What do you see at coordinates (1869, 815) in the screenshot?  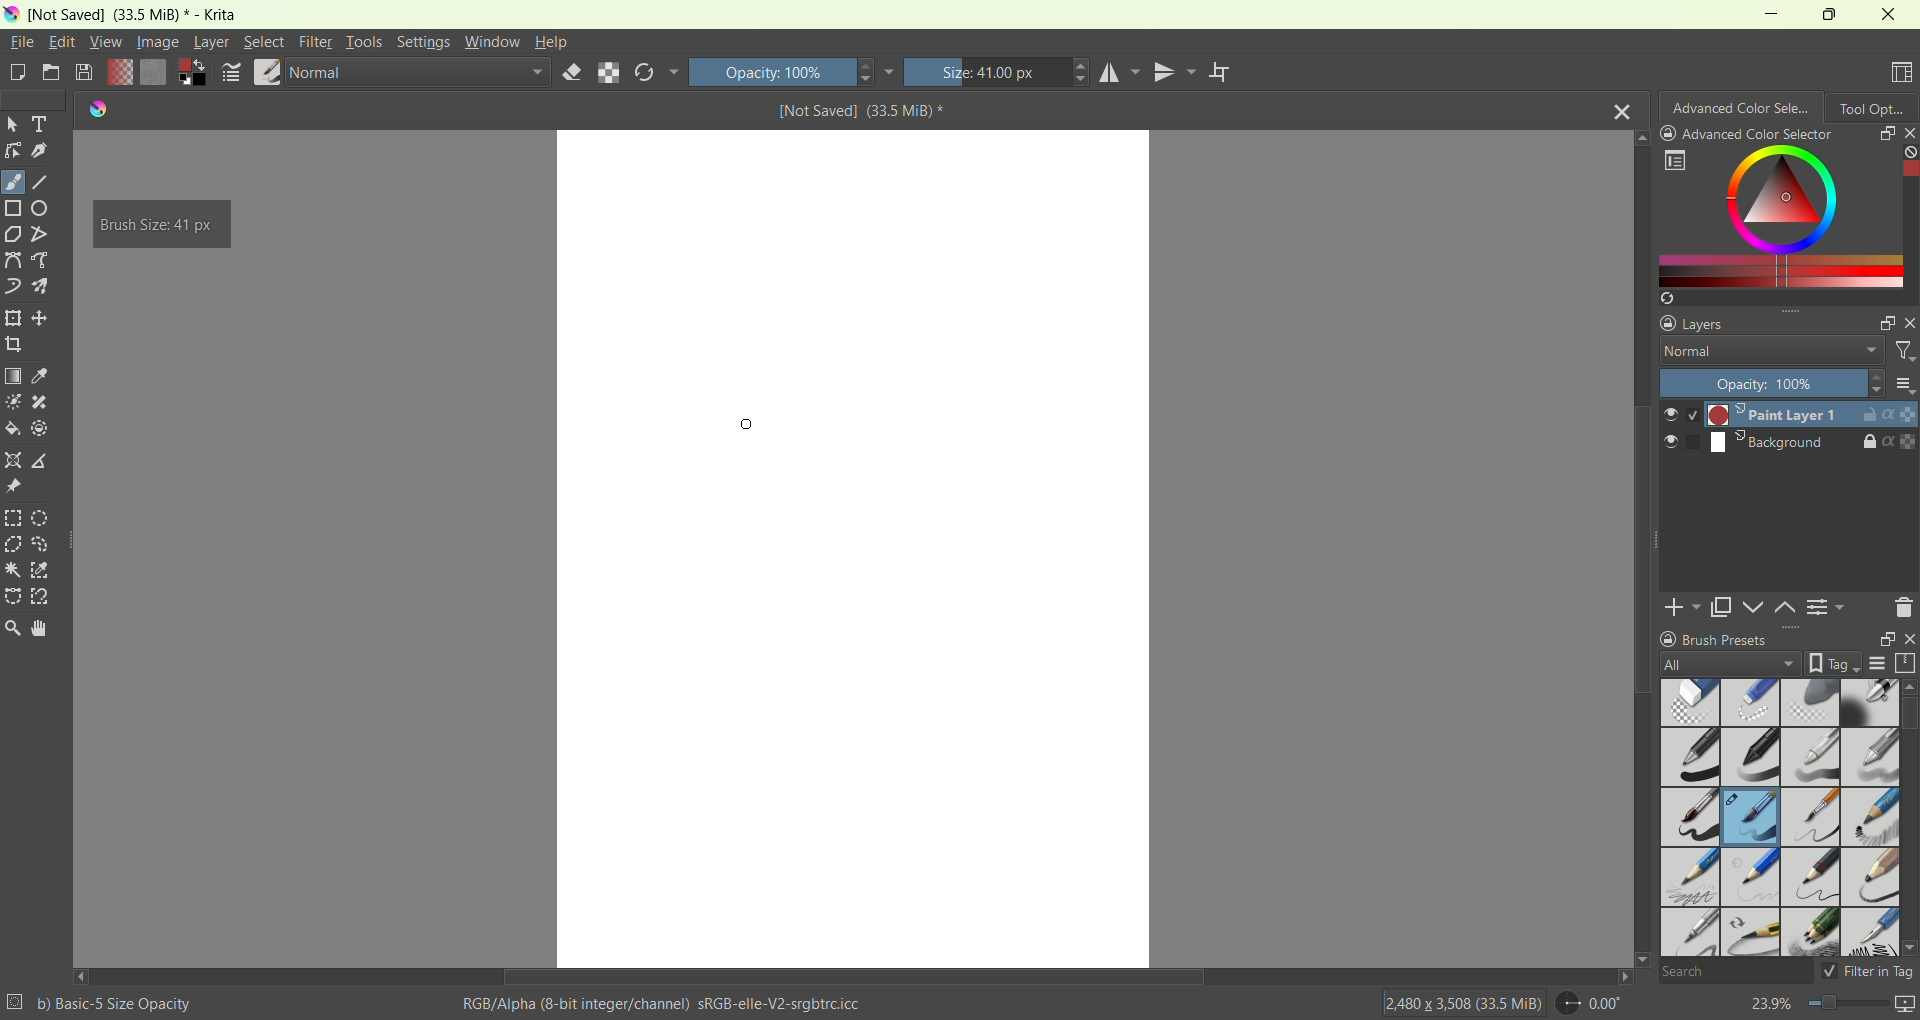 I see `pencil 1` at bounding box center [1869, 815].